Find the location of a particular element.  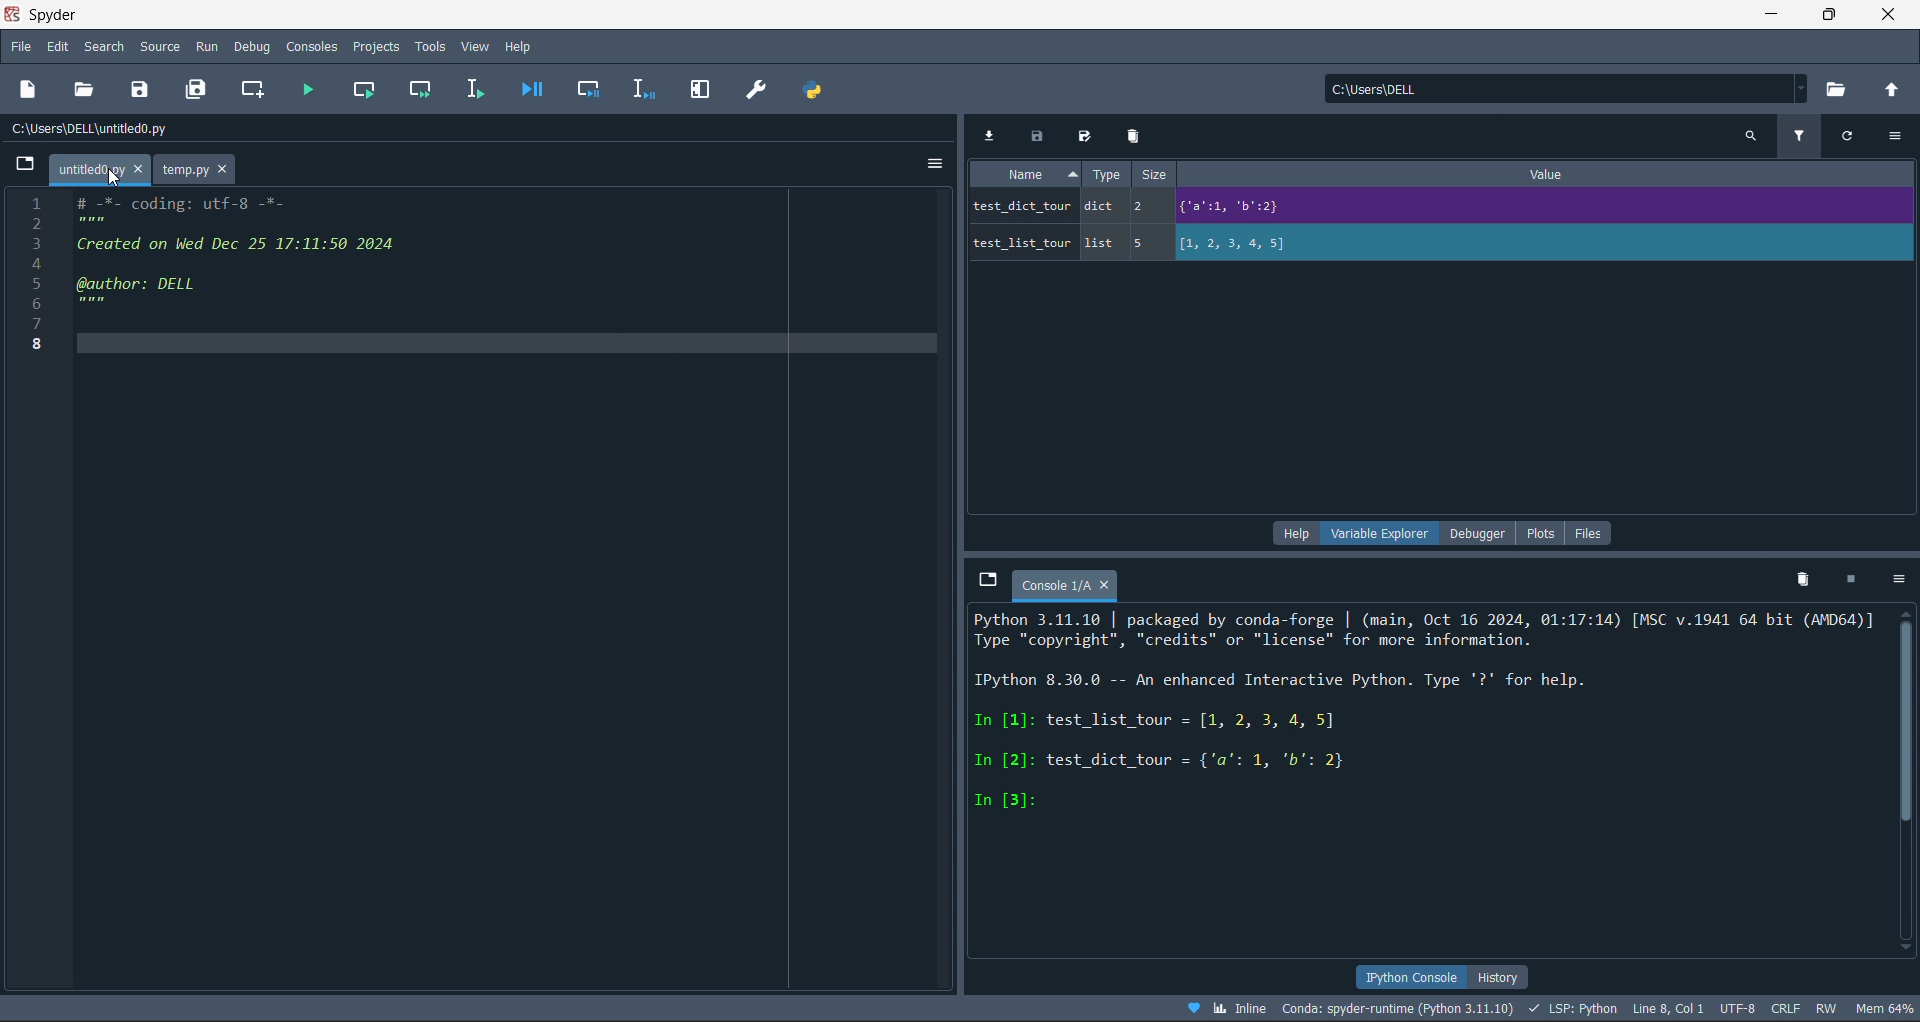

help pane is located at coordinates (1294, 534).